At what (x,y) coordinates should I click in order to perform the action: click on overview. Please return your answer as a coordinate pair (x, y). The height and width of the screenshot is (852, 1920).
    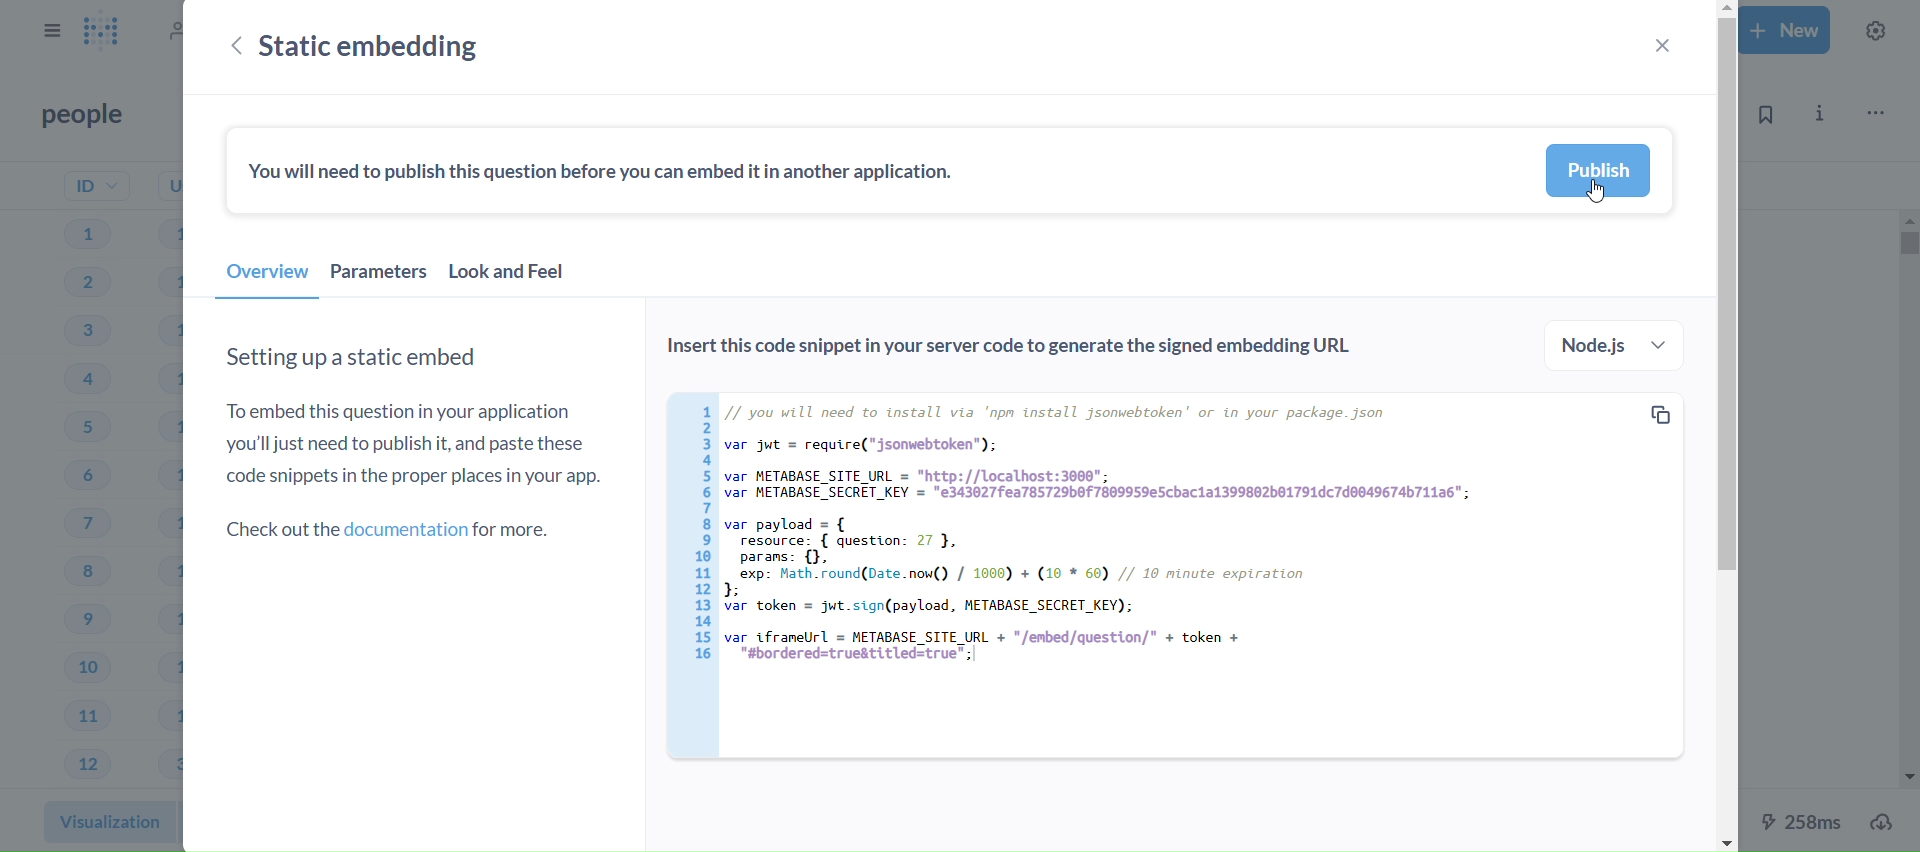
    Looking at the image, I should click on (266, 278).